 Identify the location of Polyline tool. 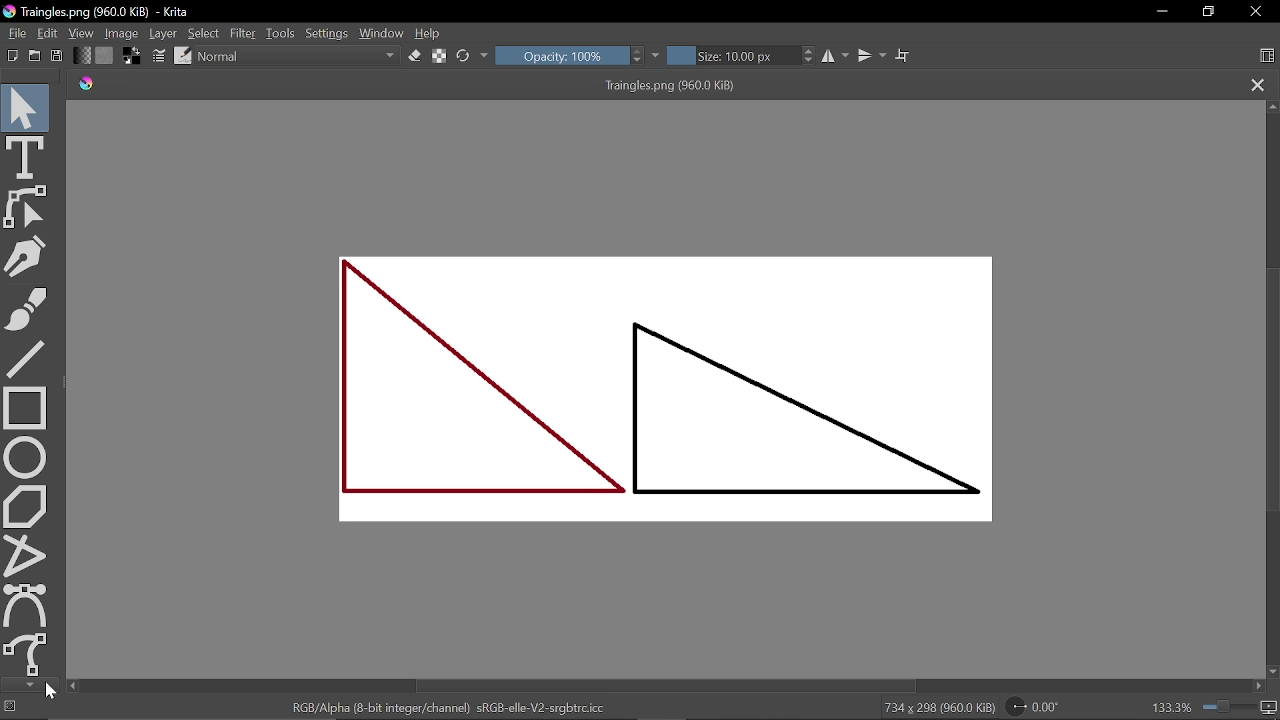
(26, 557).